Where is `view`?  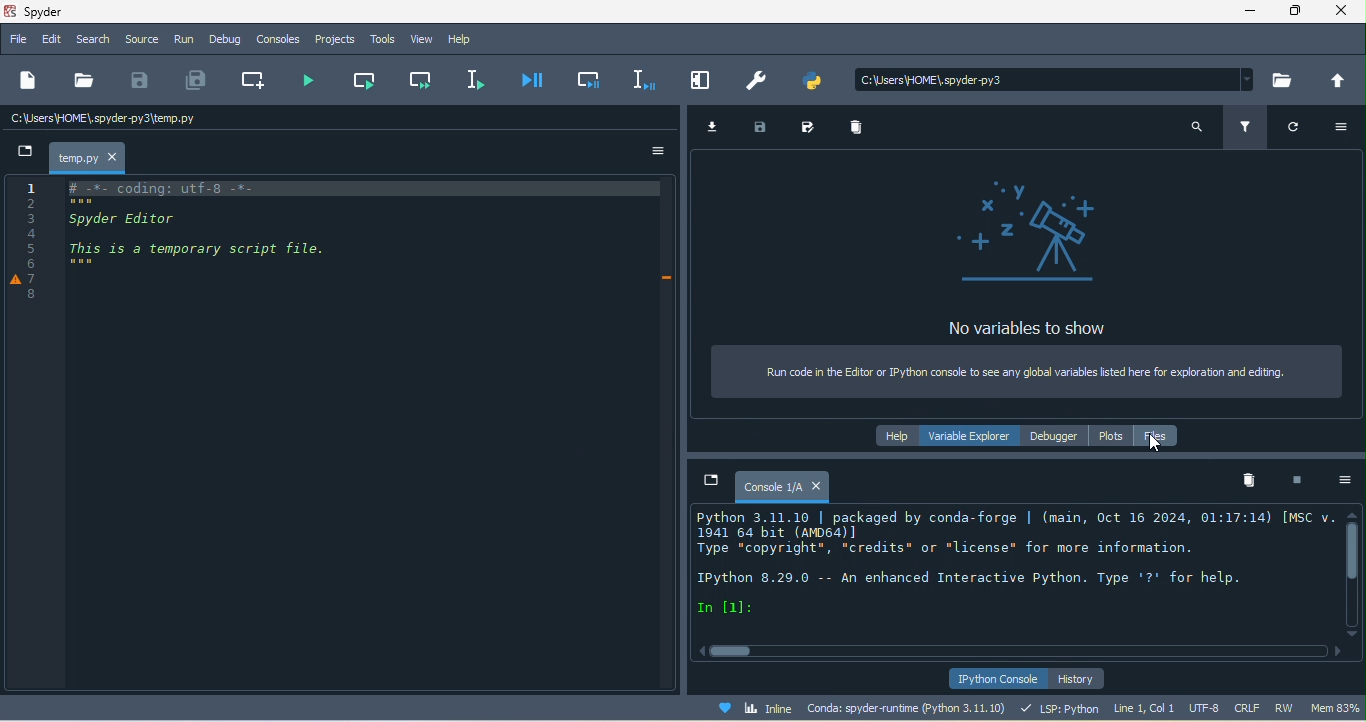
view is located at coordinates (426, 38).